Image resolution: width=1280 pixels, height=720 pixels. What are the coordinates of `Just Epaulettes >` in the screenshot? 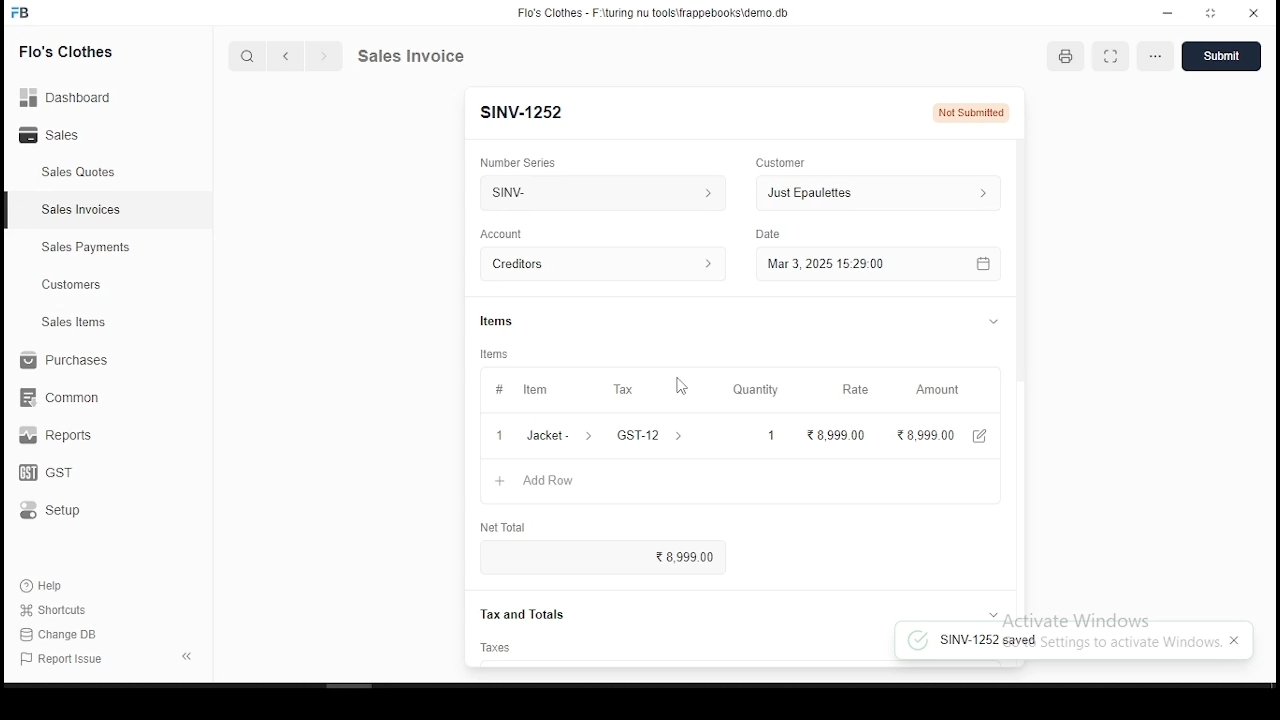 It's located at (883, 195).